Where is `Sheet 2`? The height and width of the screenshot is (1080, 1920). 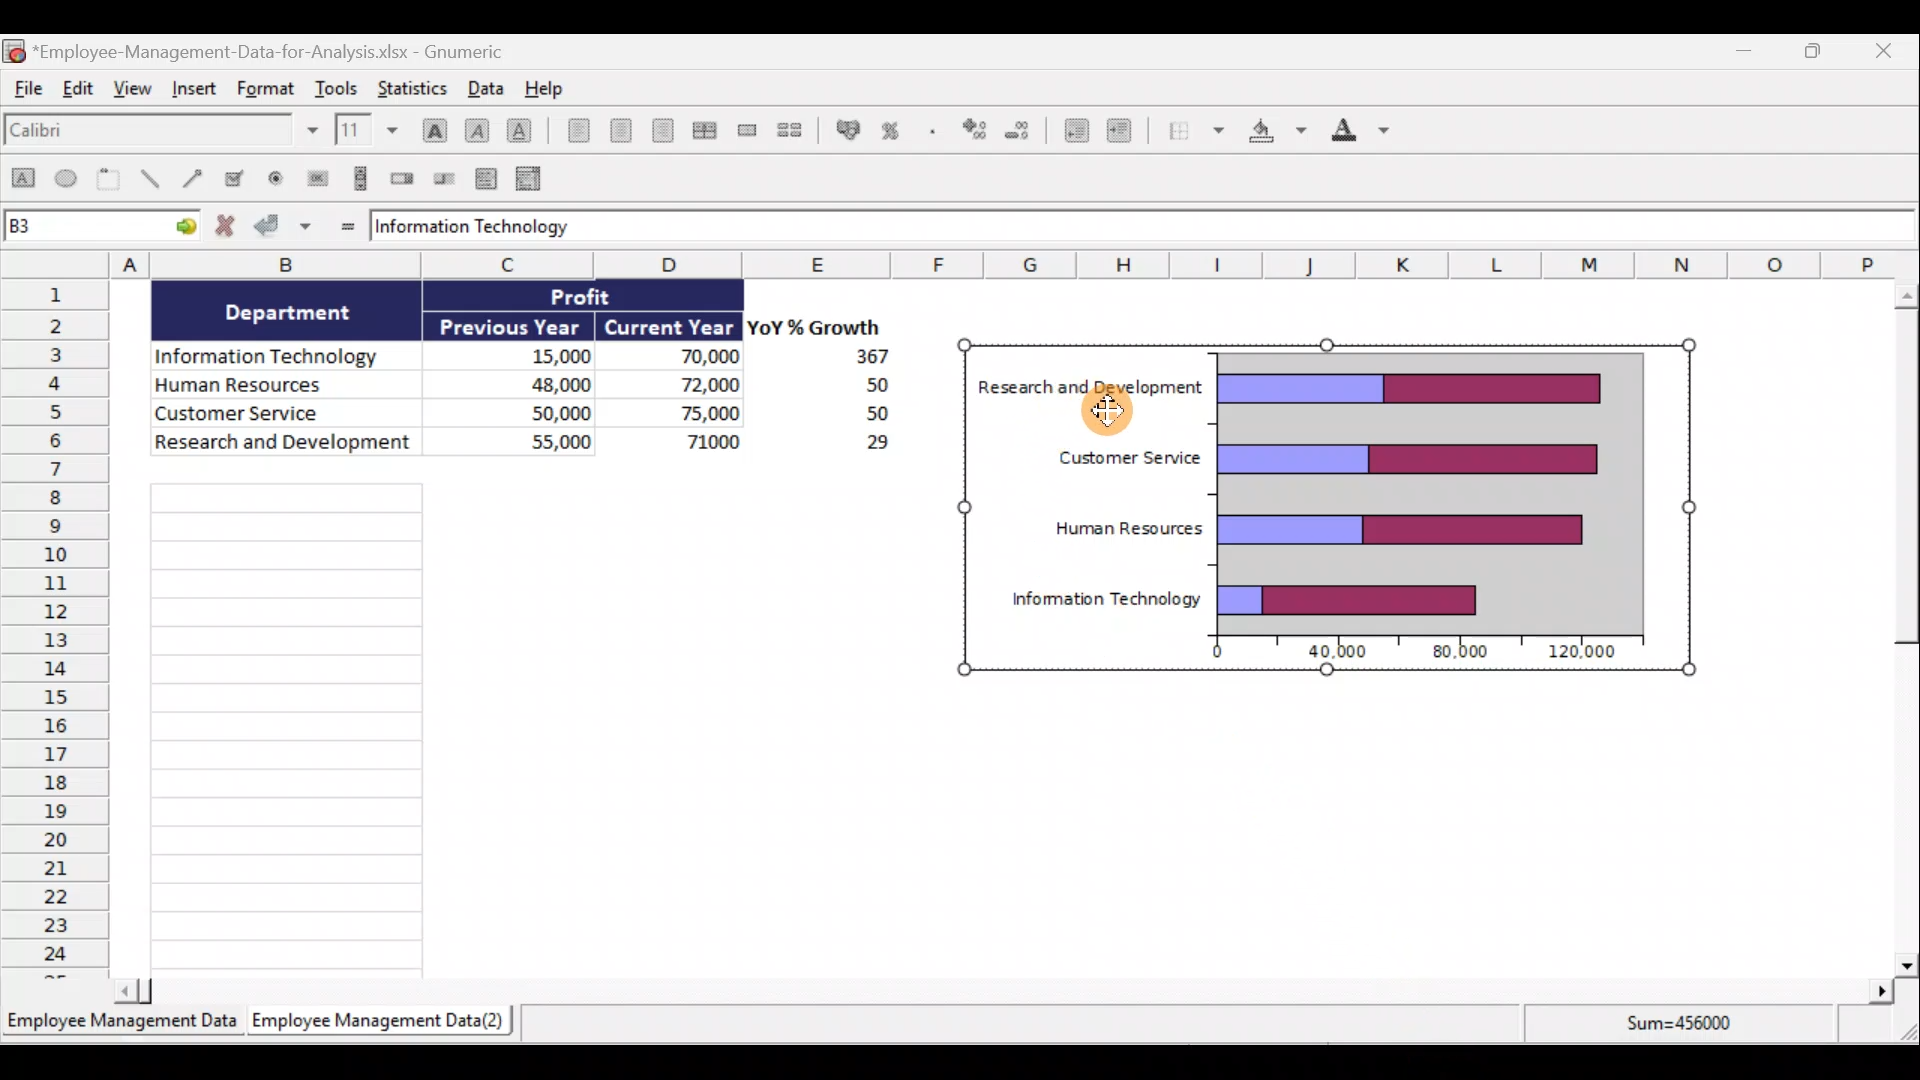 Sheet 2 is located at coordinates (383, 1021).